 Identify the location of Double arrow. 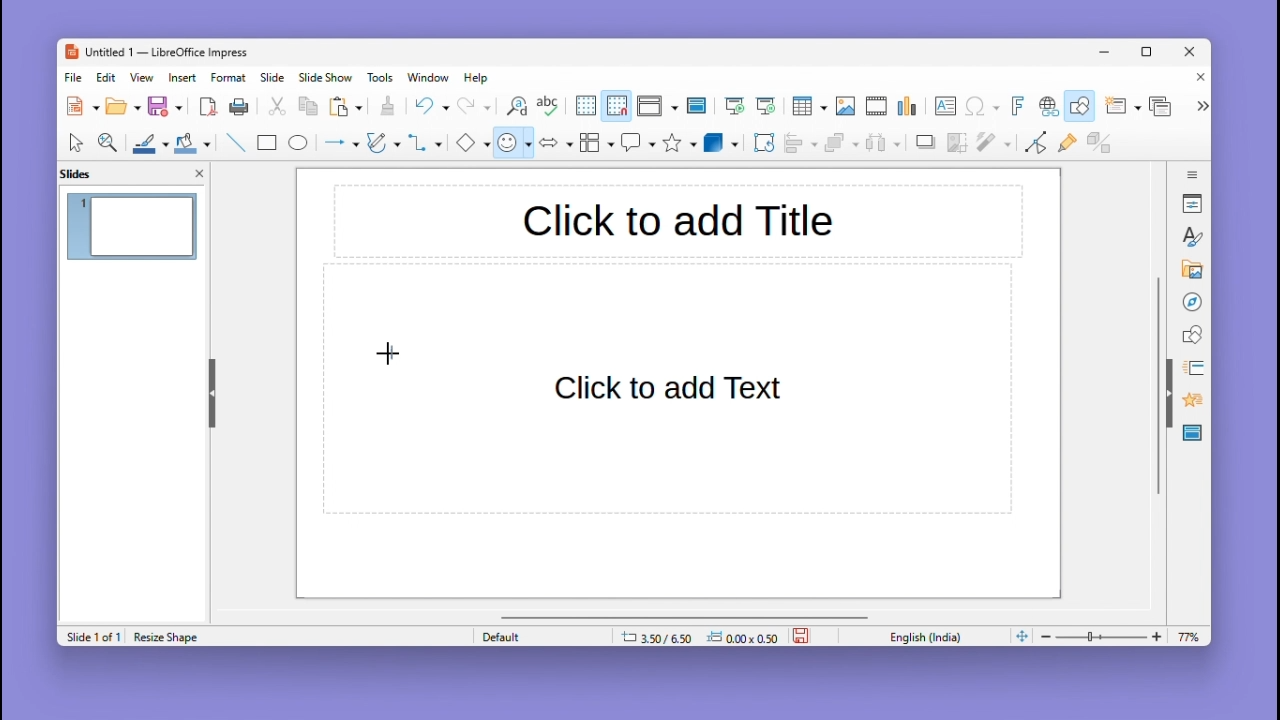
(556, 141).